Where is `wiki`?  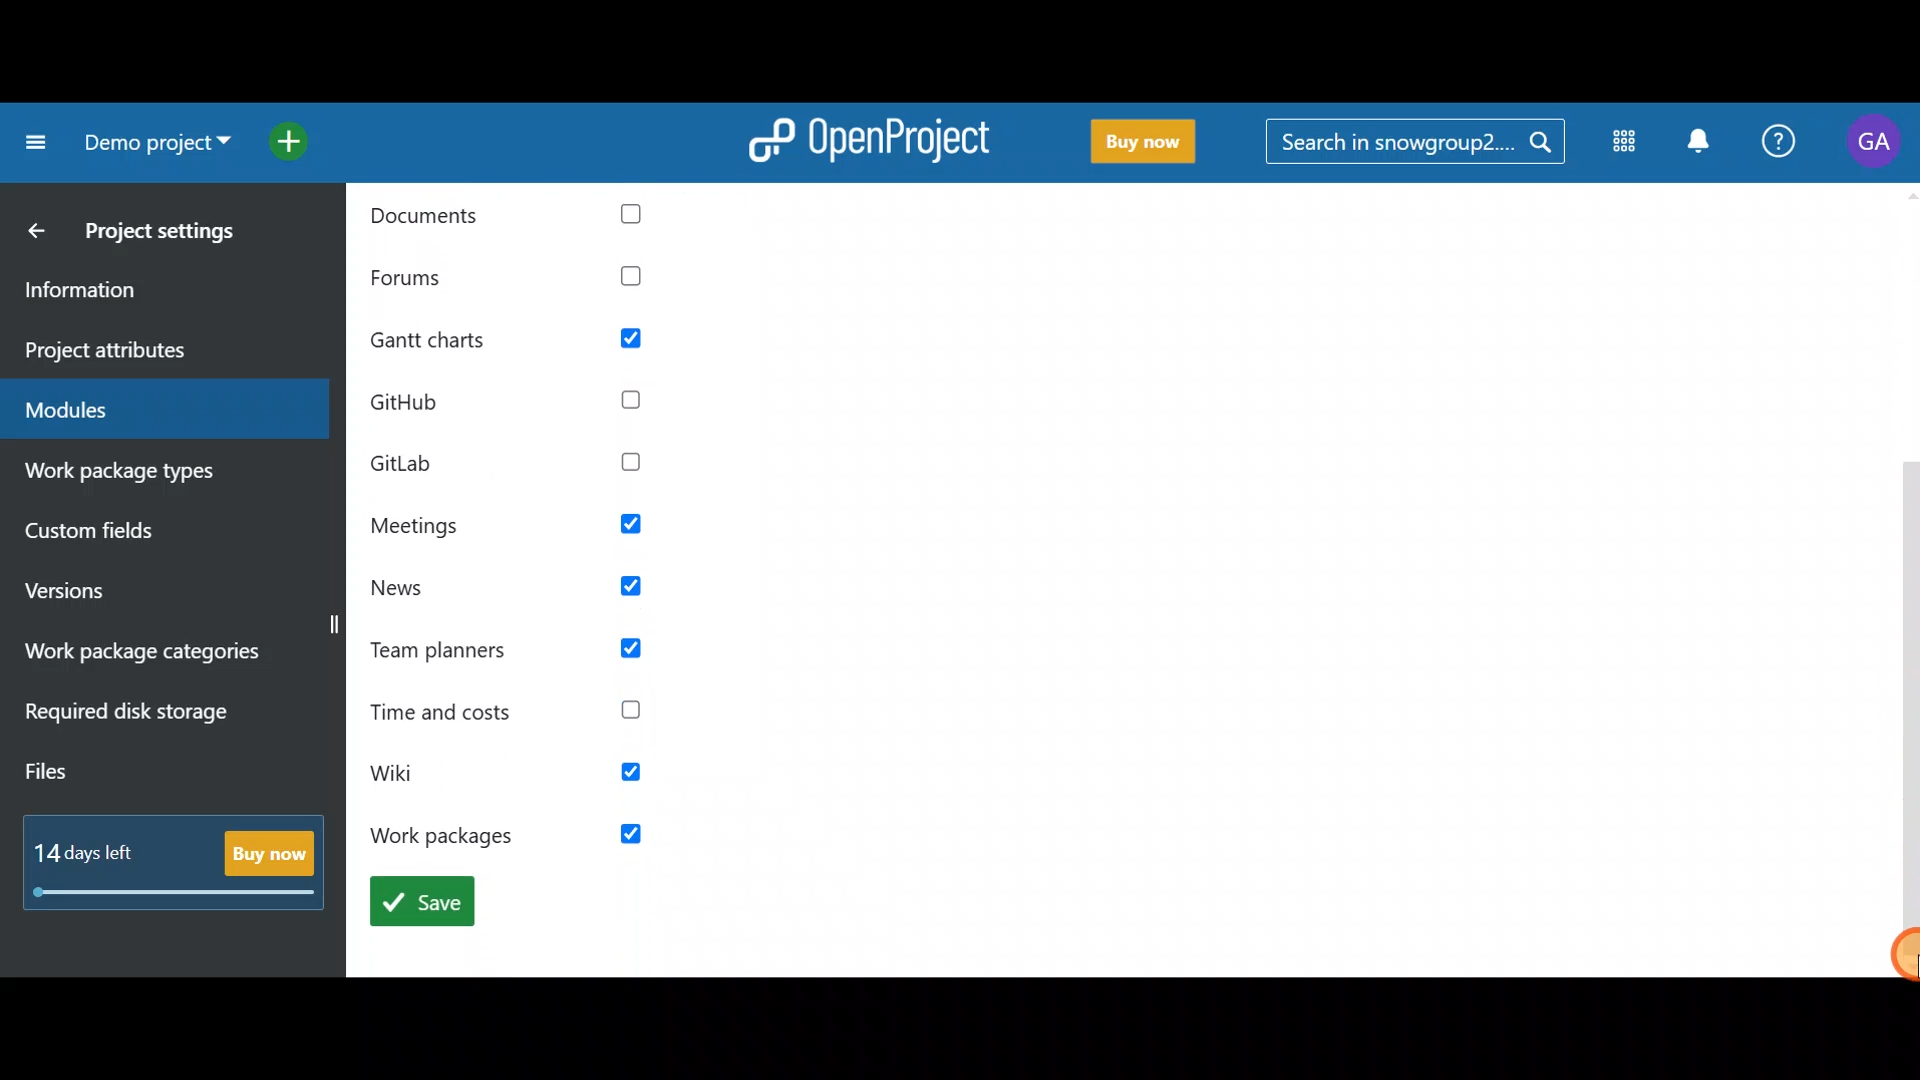
wiki is located at coordinates (519, 776).